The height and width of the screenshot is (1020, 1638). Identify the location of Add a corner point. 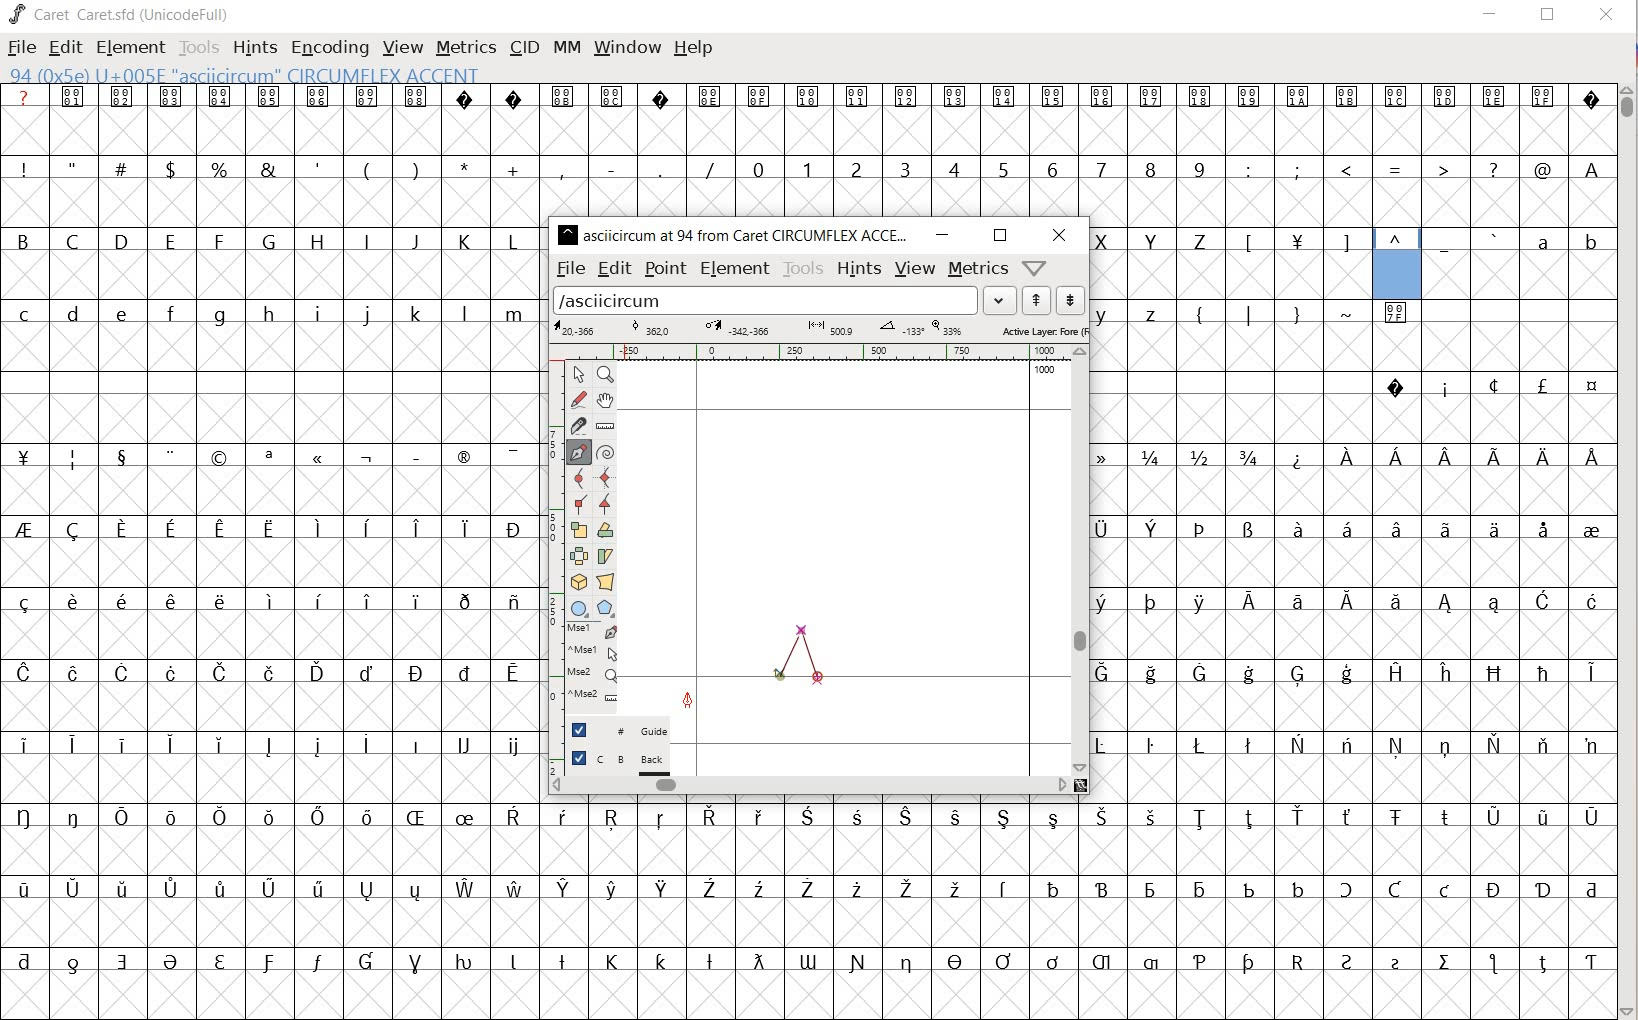
(577, 503).